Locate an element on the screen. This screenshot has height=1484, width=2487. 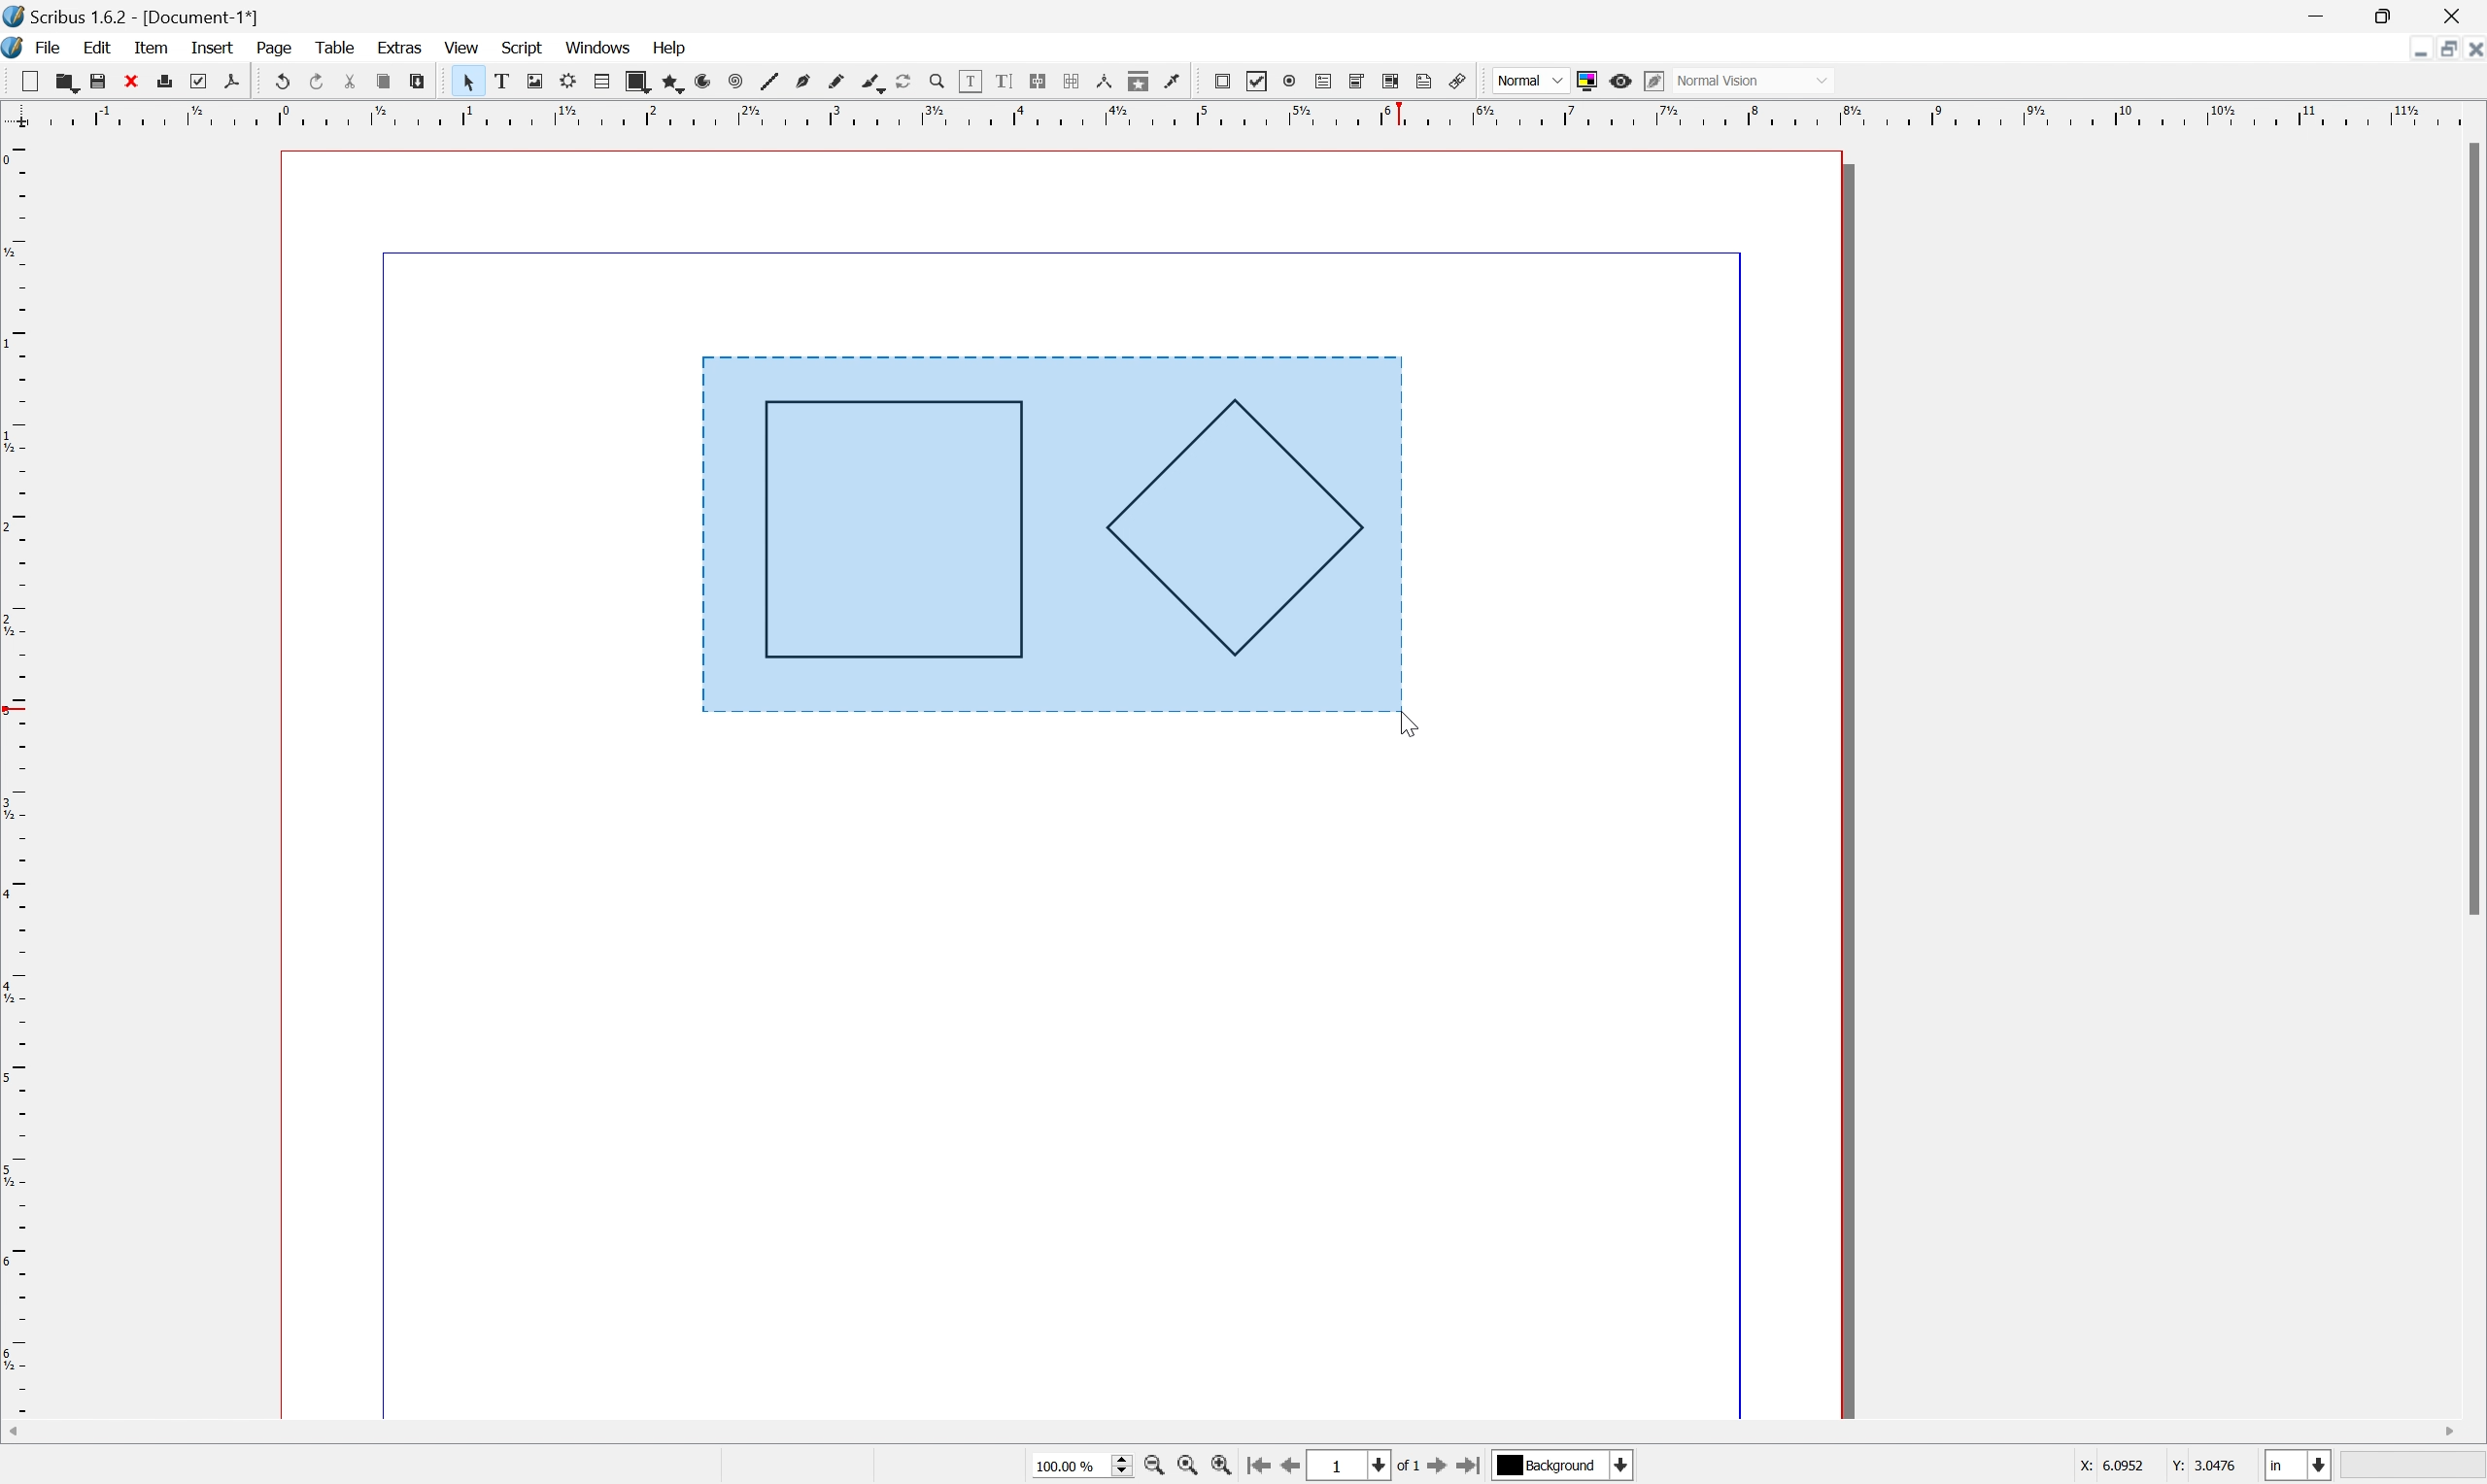
unlink text frames is located at coordinates (1068, 81).